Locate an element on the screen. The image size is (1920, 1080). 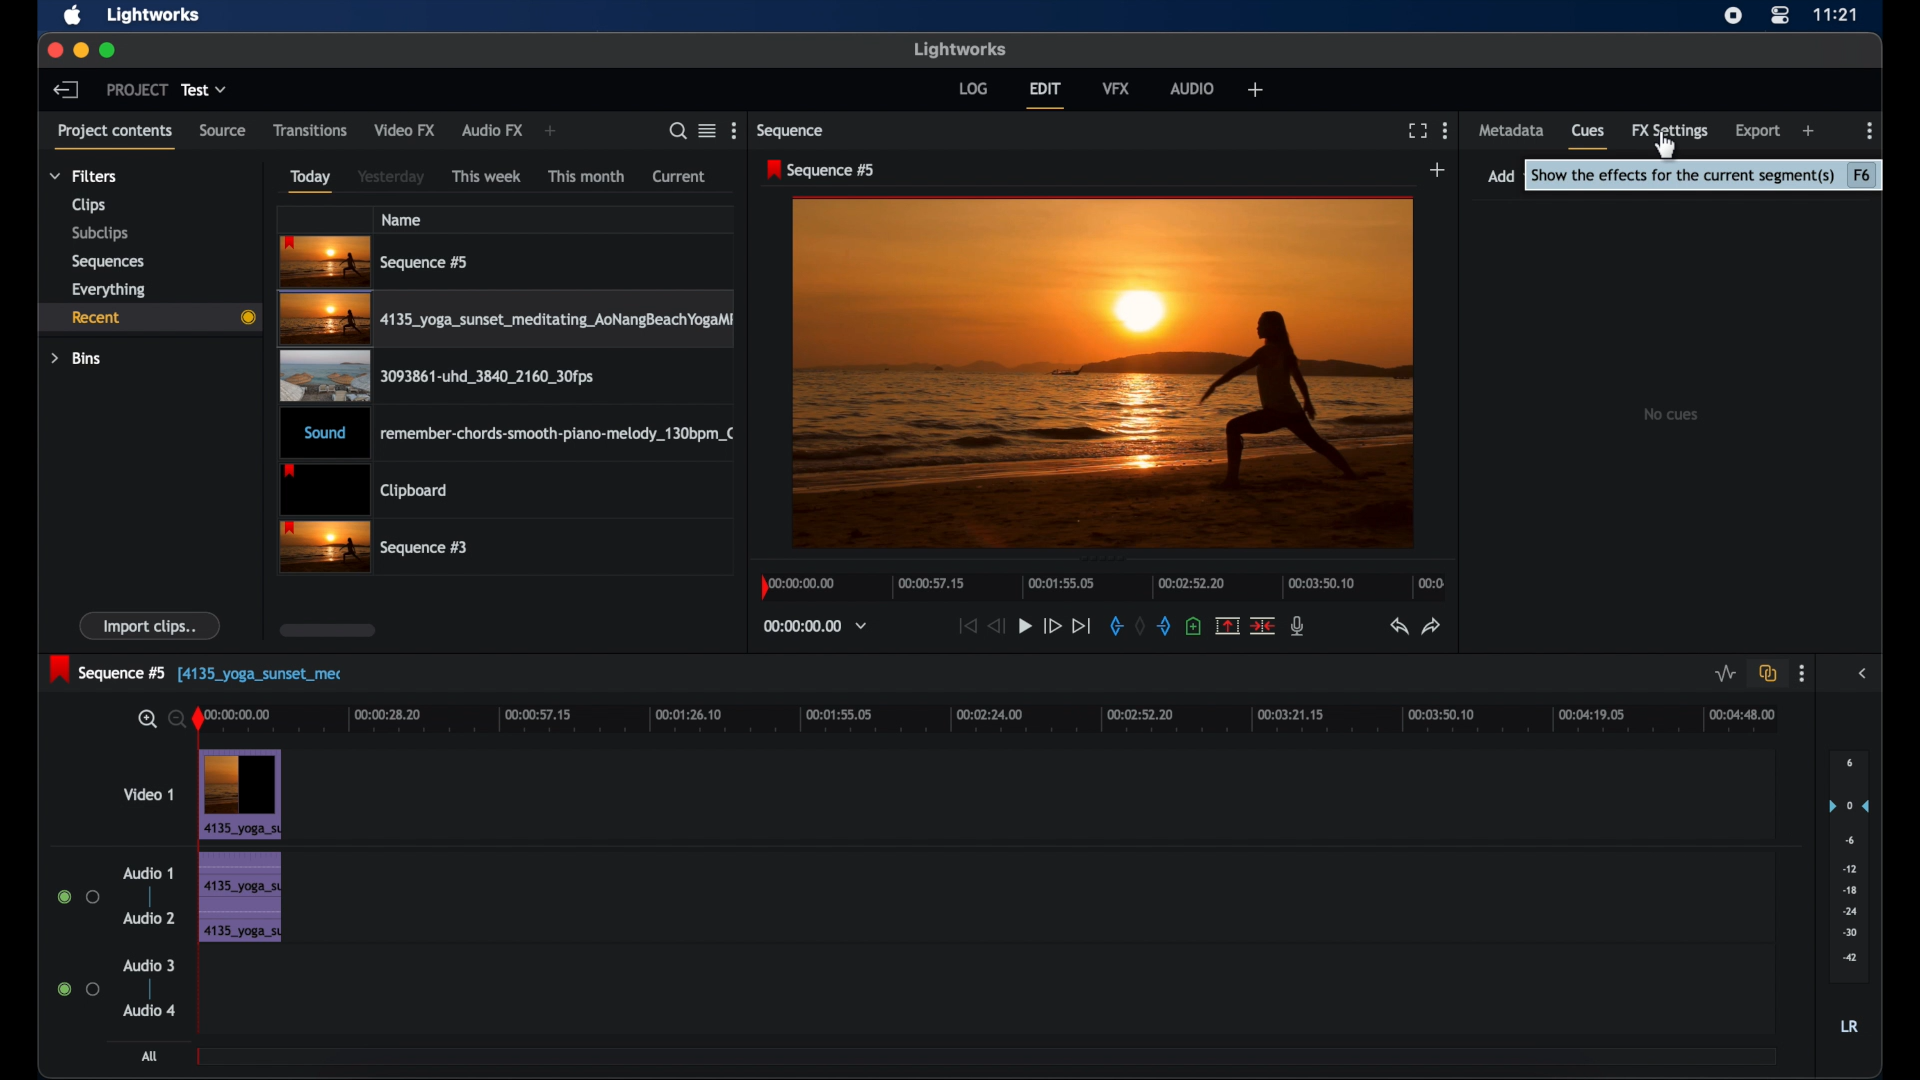
edit is located at coordinates (1045, 95).